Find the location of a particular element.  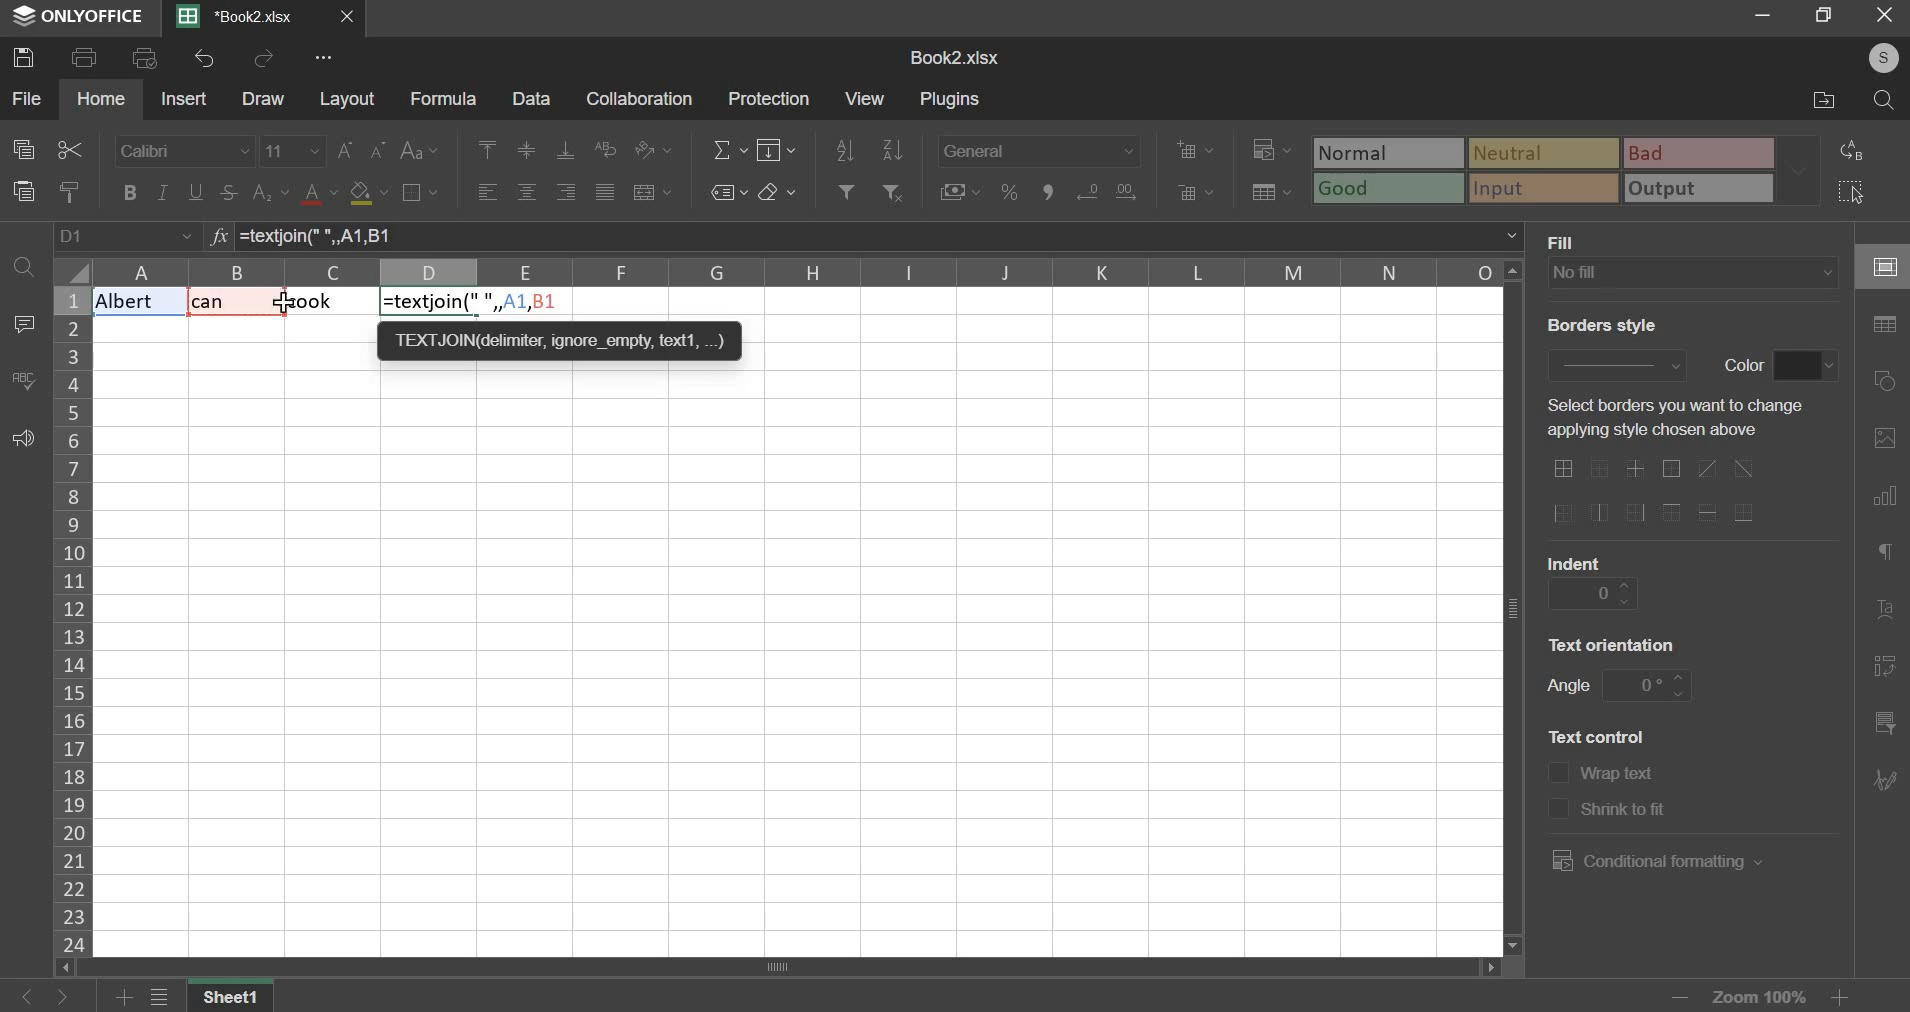

align bottom is located at coordinates (566, 150).